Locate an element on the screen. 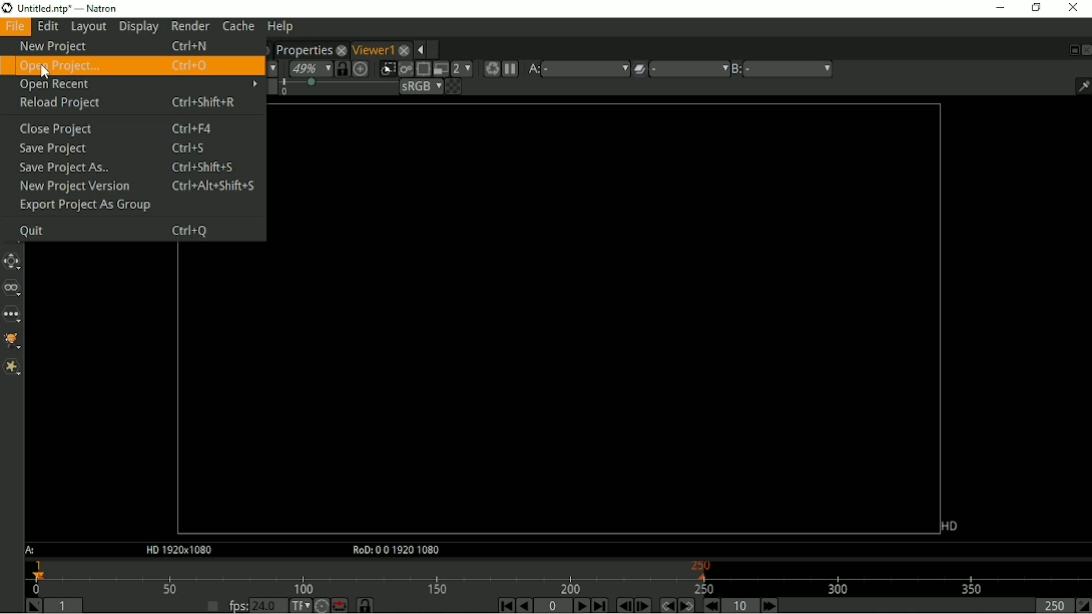 The width and height of the screenshot is (1092, 614). Float pane is located at coordinates (1071, 50).